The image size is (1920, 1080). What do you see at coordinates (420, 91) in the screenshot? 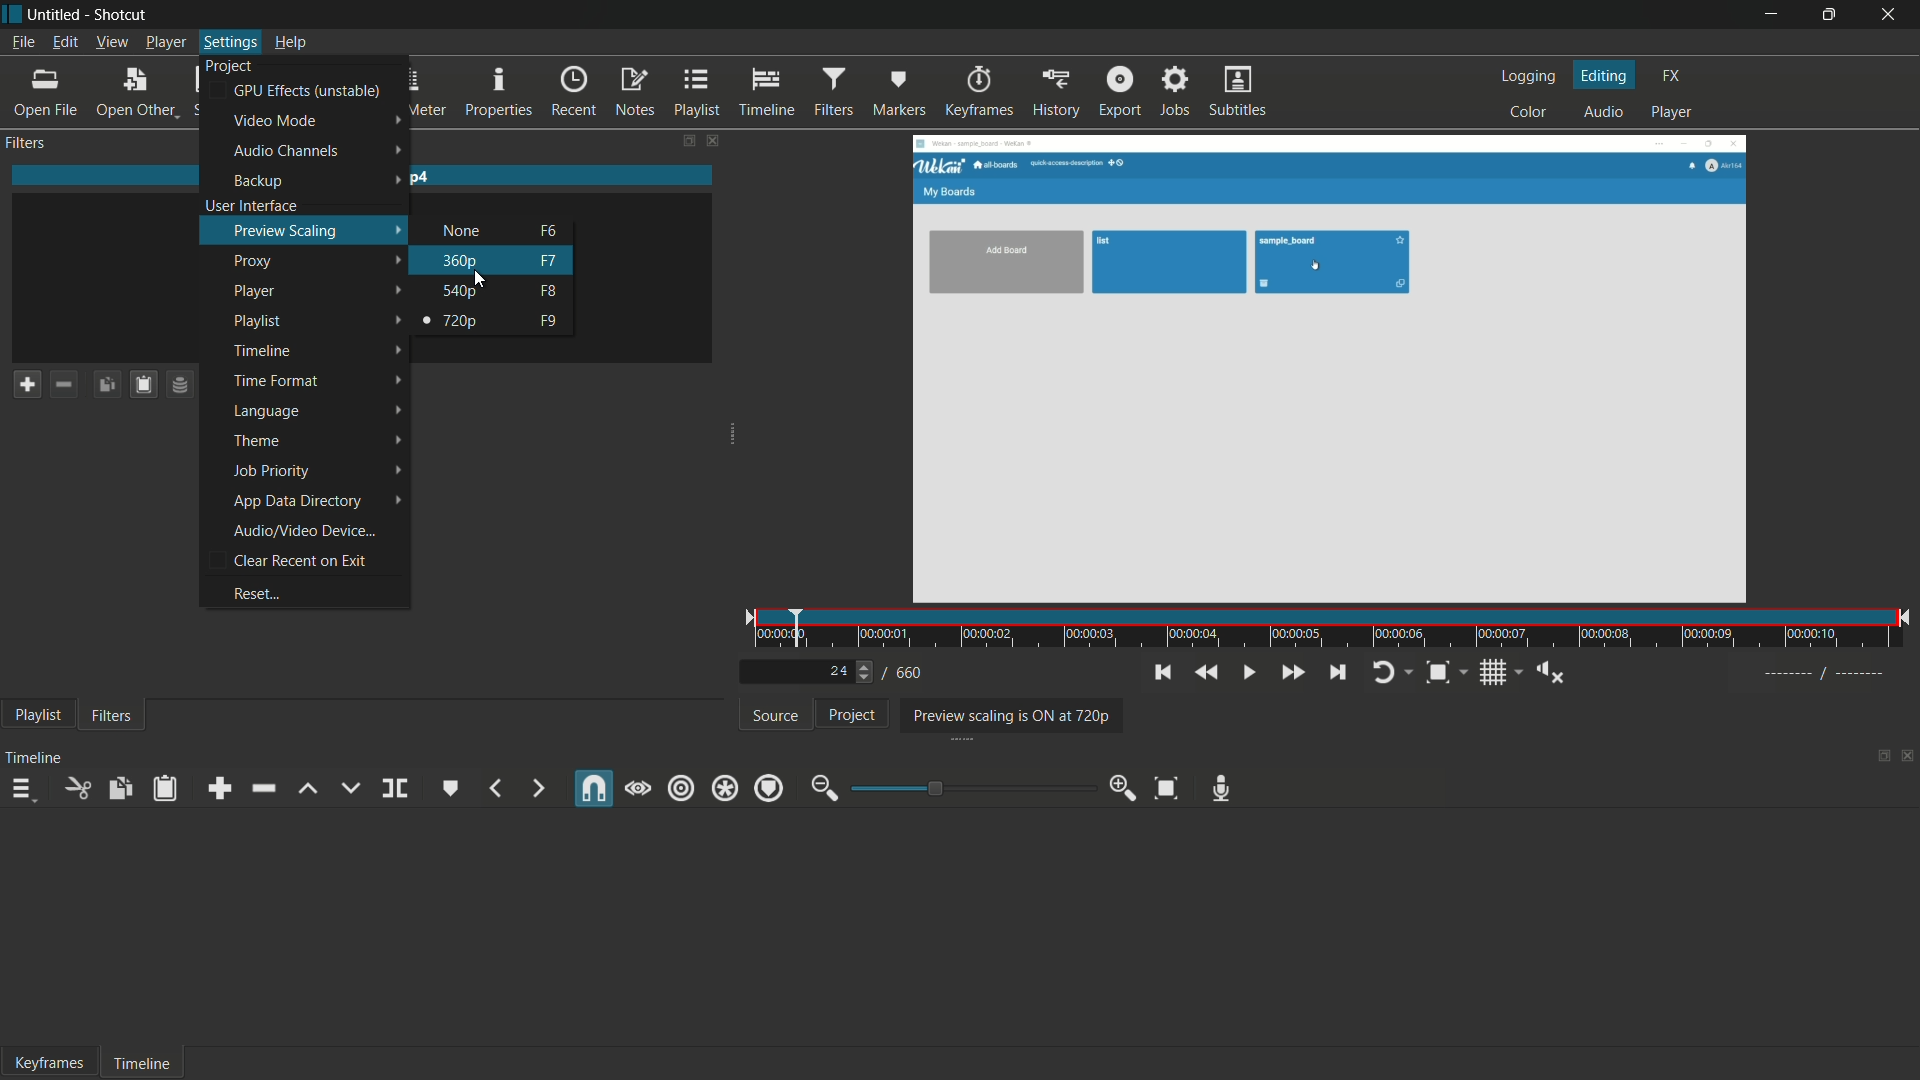
I see `peak meter` at bounding box center [420, 91].